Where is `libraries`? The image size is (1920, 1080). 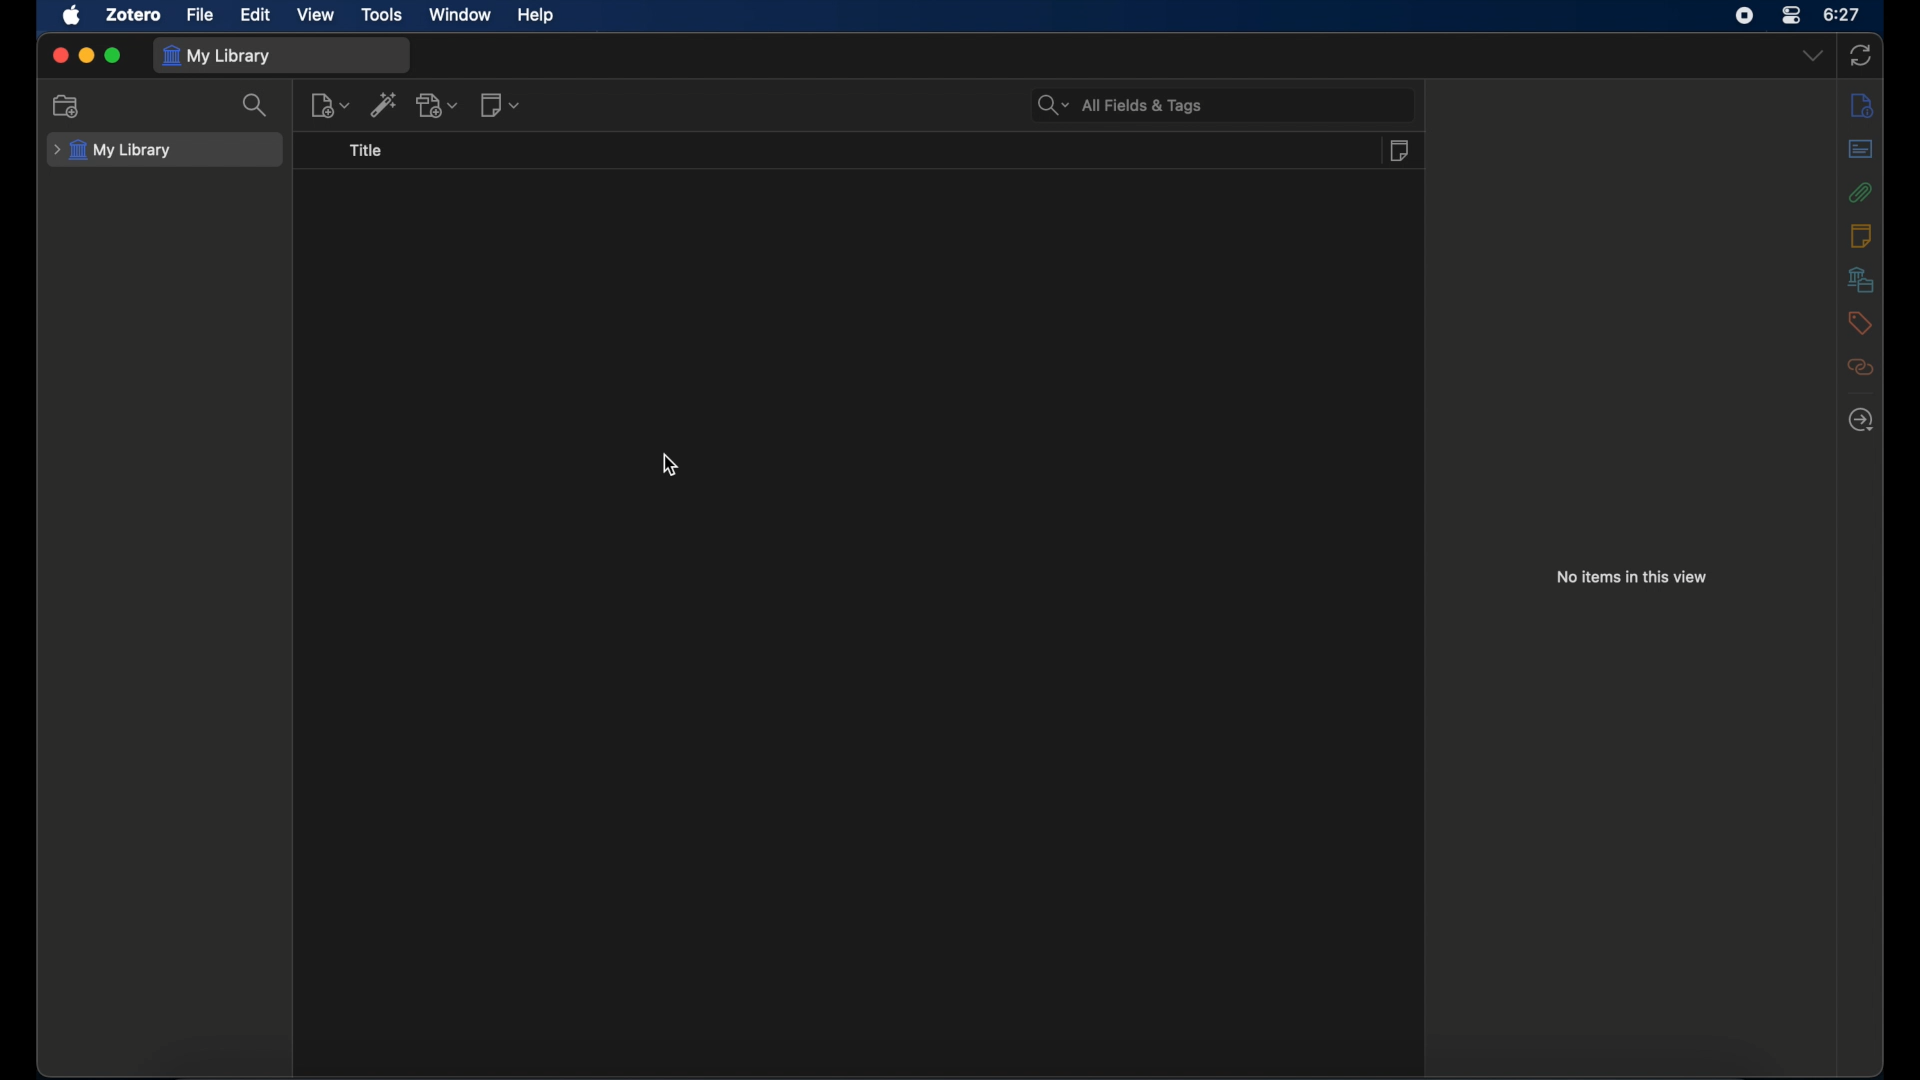 libraries is located at coordinates (1860, 280).